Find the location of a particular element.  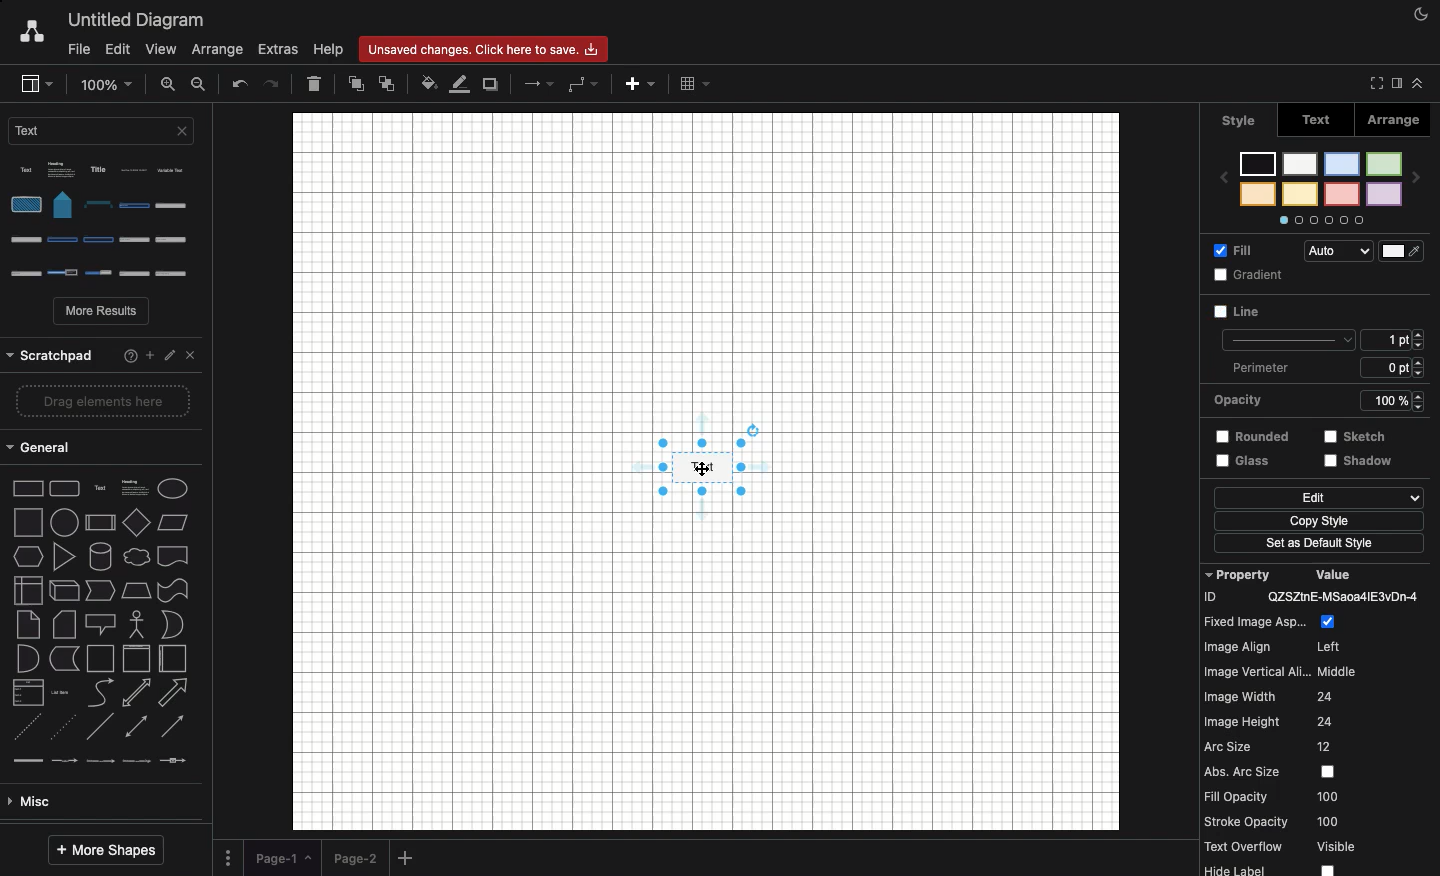

Add is located at coordinates (408, 859).